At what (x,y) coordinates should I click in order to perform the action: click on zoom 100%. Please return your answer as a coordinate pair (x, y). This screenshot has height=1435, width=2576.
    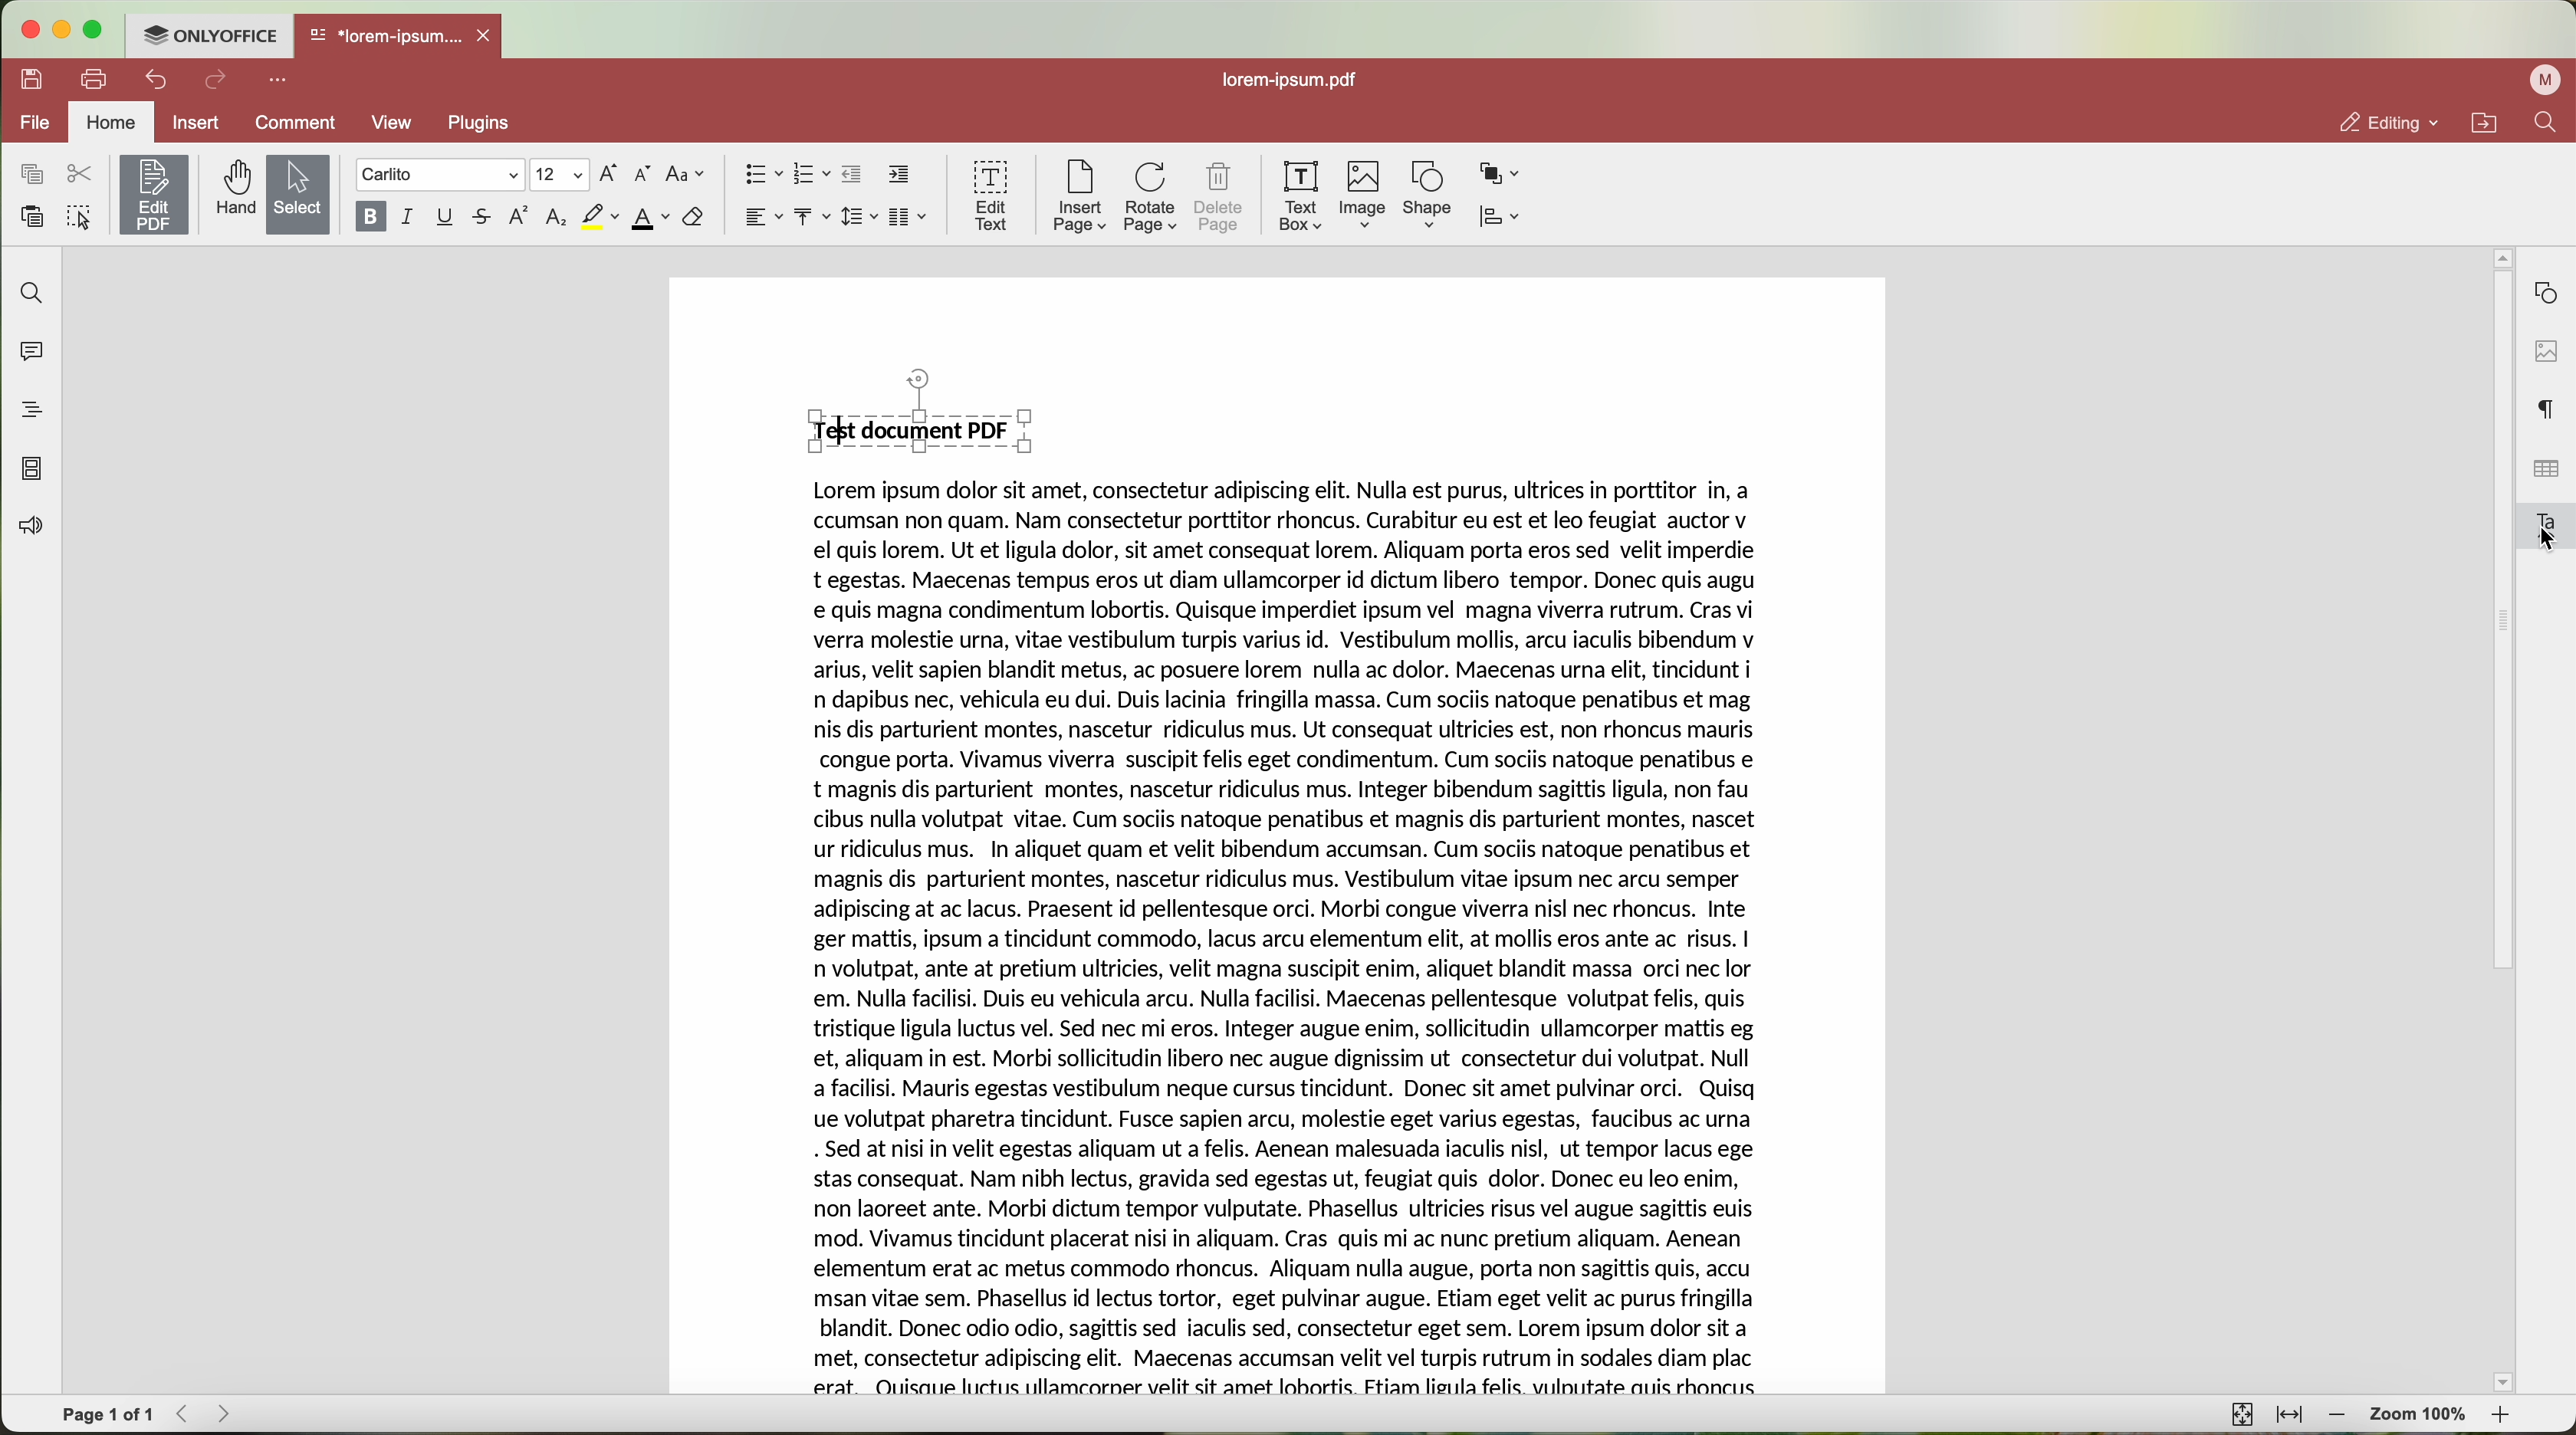
    Looking at the image, I should click on (2420, 1416).